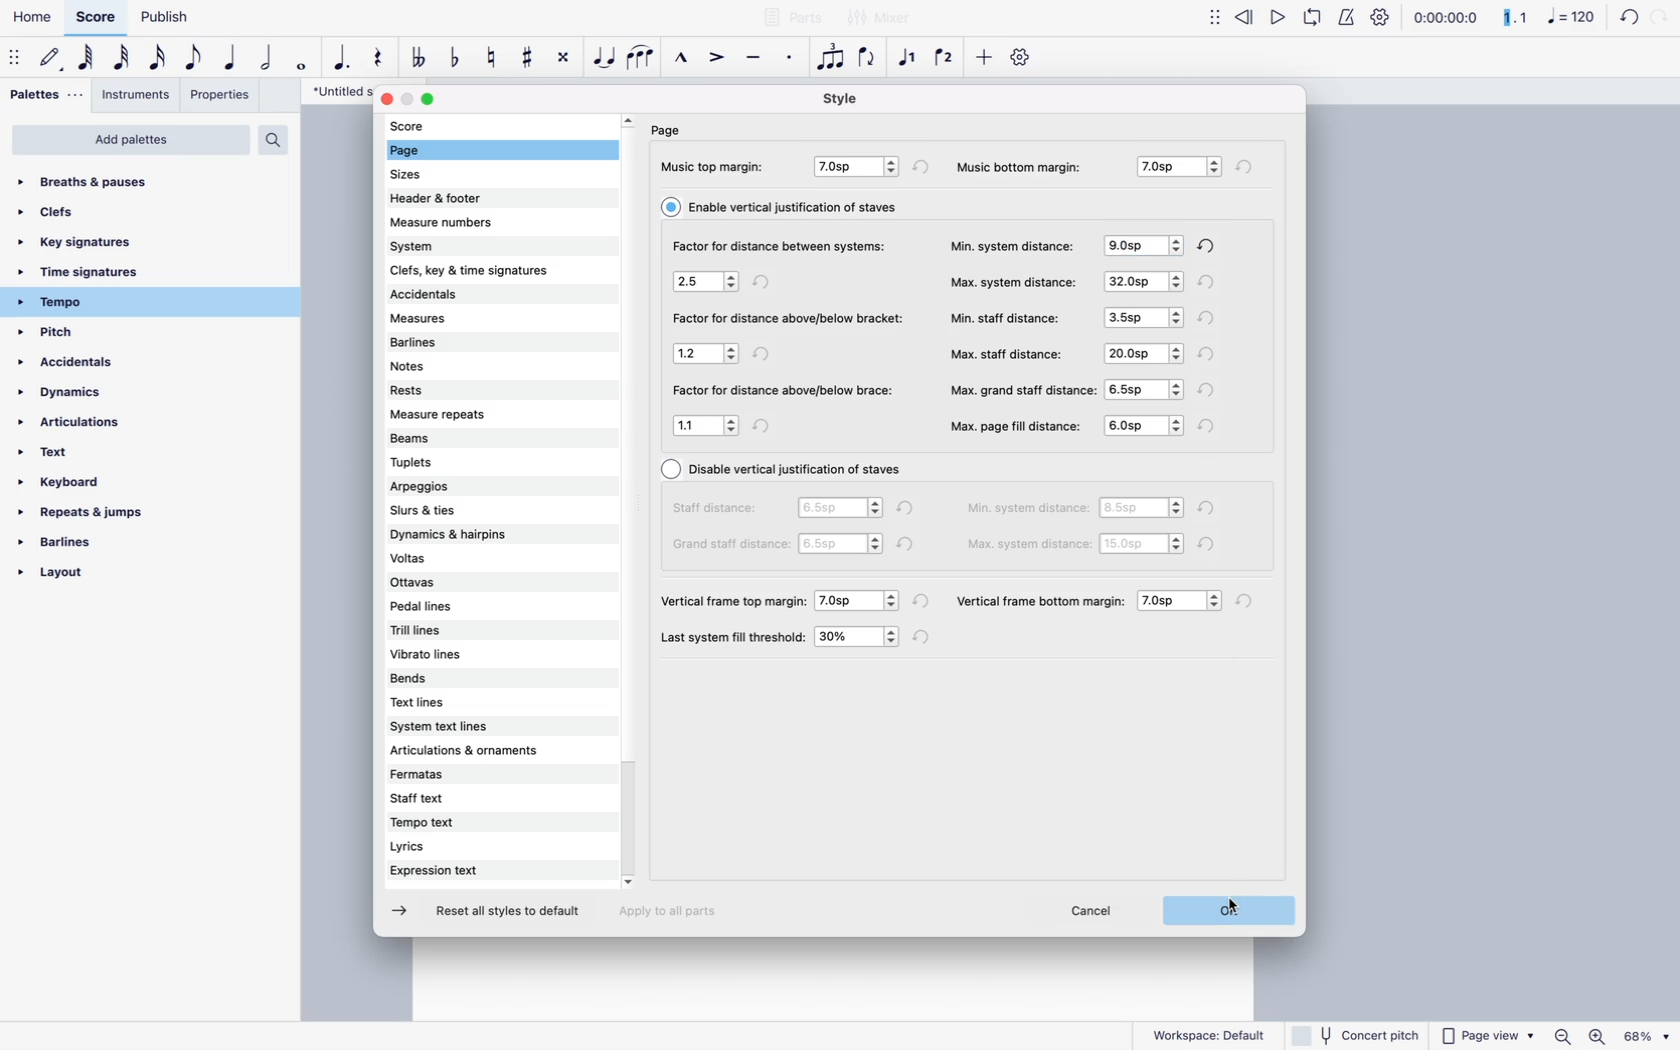 This screenshot has height=1050, width=1680. Describe the element at coordinates (221, 98) in the screenshot. I see `properties` at that location.